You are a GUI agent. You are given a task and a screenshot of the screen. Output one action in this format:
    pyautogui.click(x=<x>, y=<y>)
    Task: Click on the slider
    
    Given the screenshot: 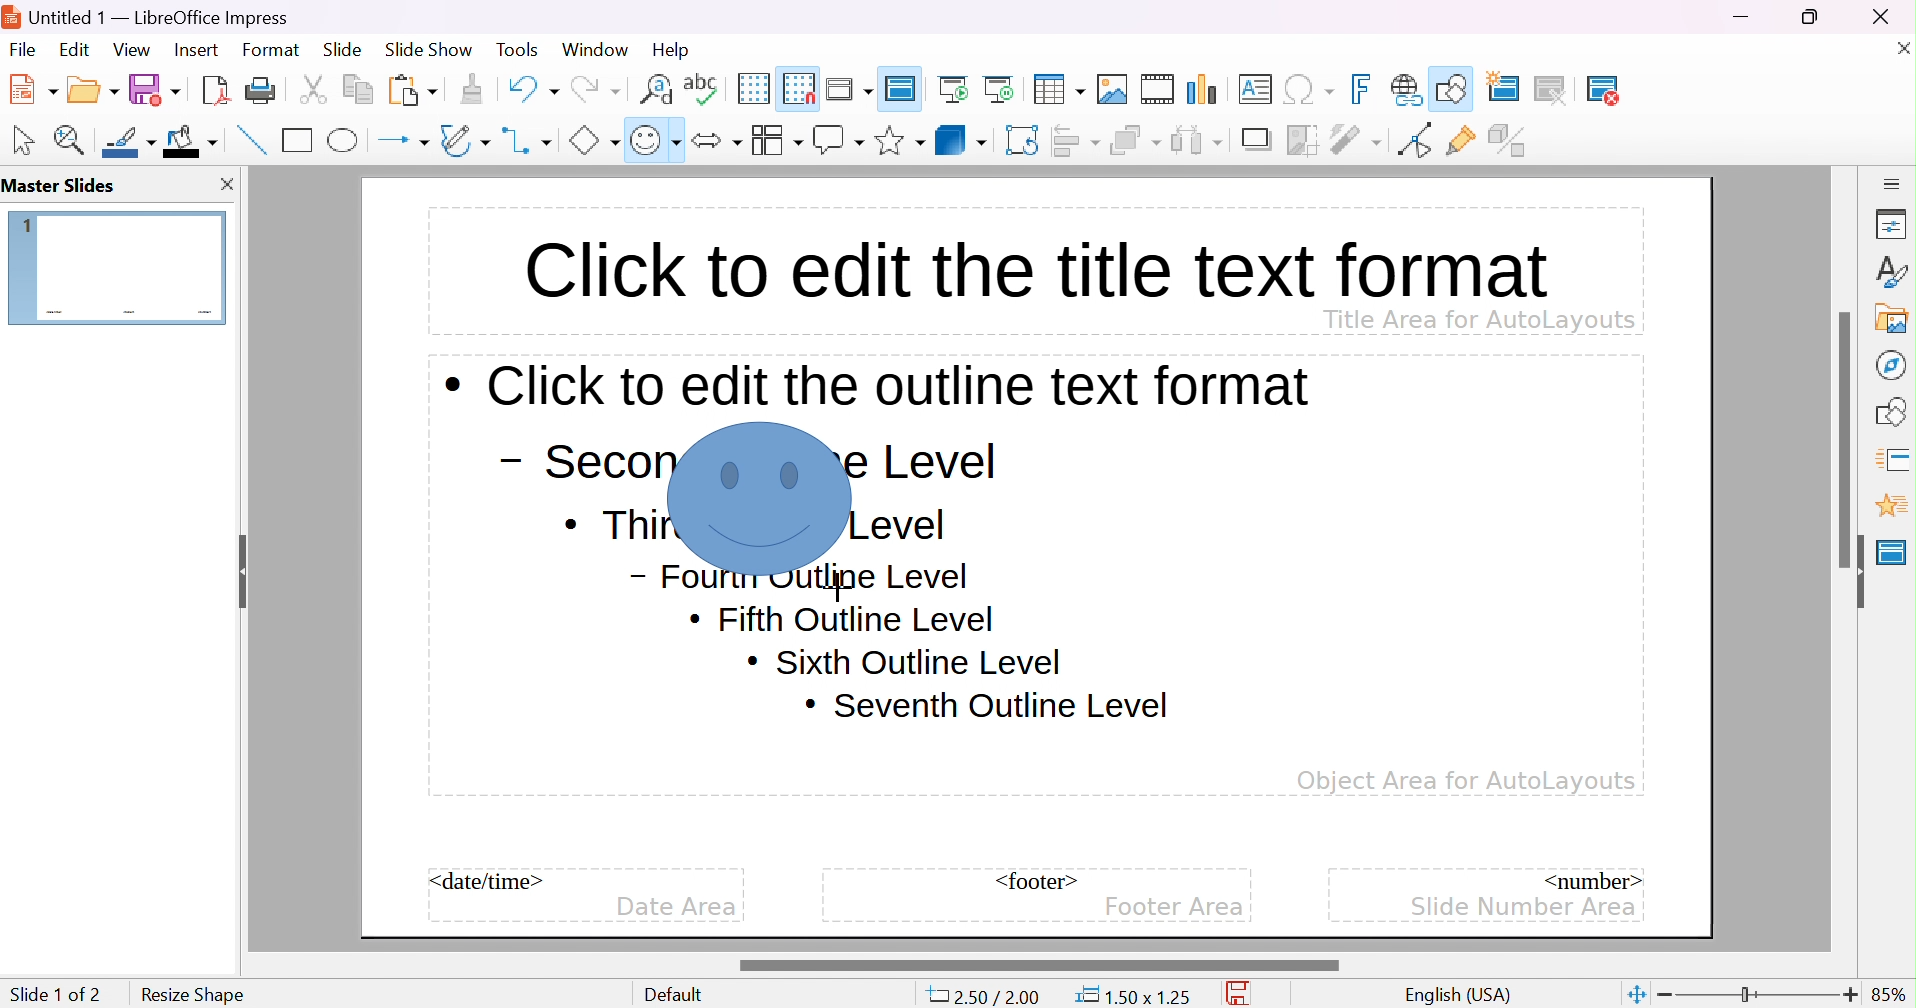 What is the action you would take?
    pyautogui.click(x=1037, y=965)
    